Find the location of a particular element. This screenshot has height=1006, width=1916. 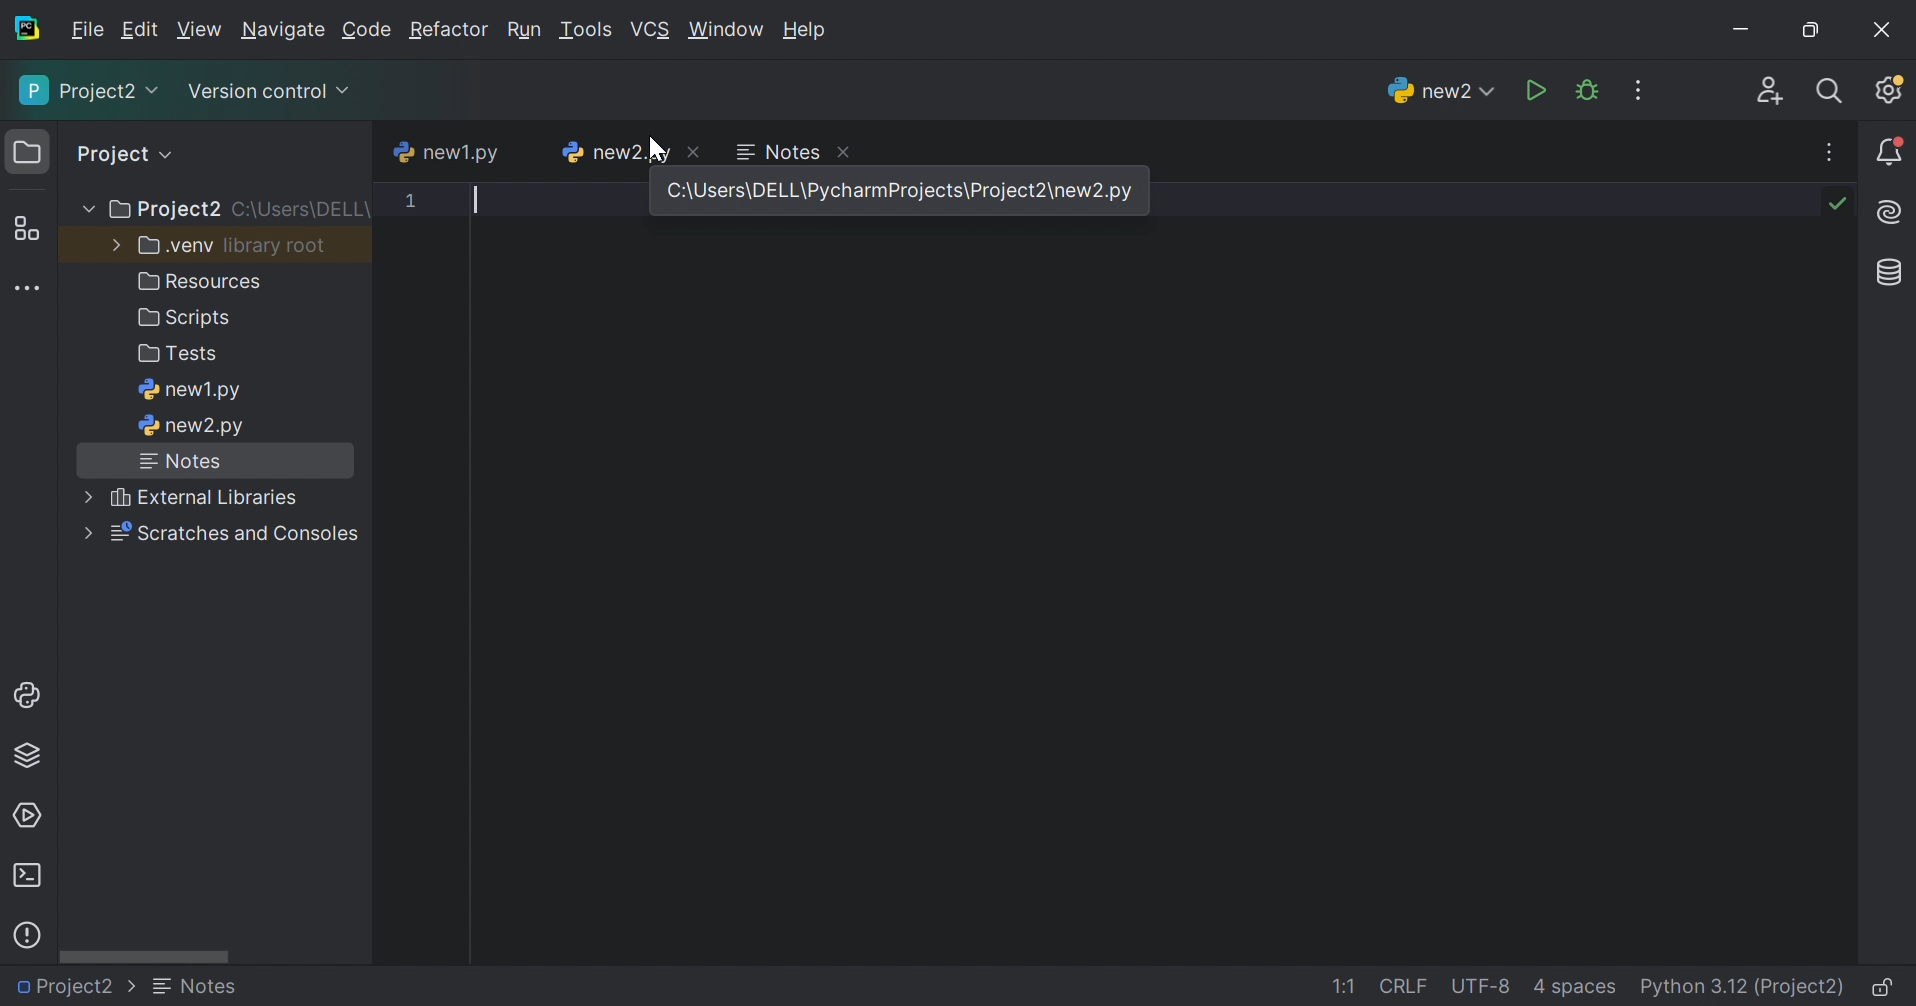

expand all is located at coordinates (170, 153).